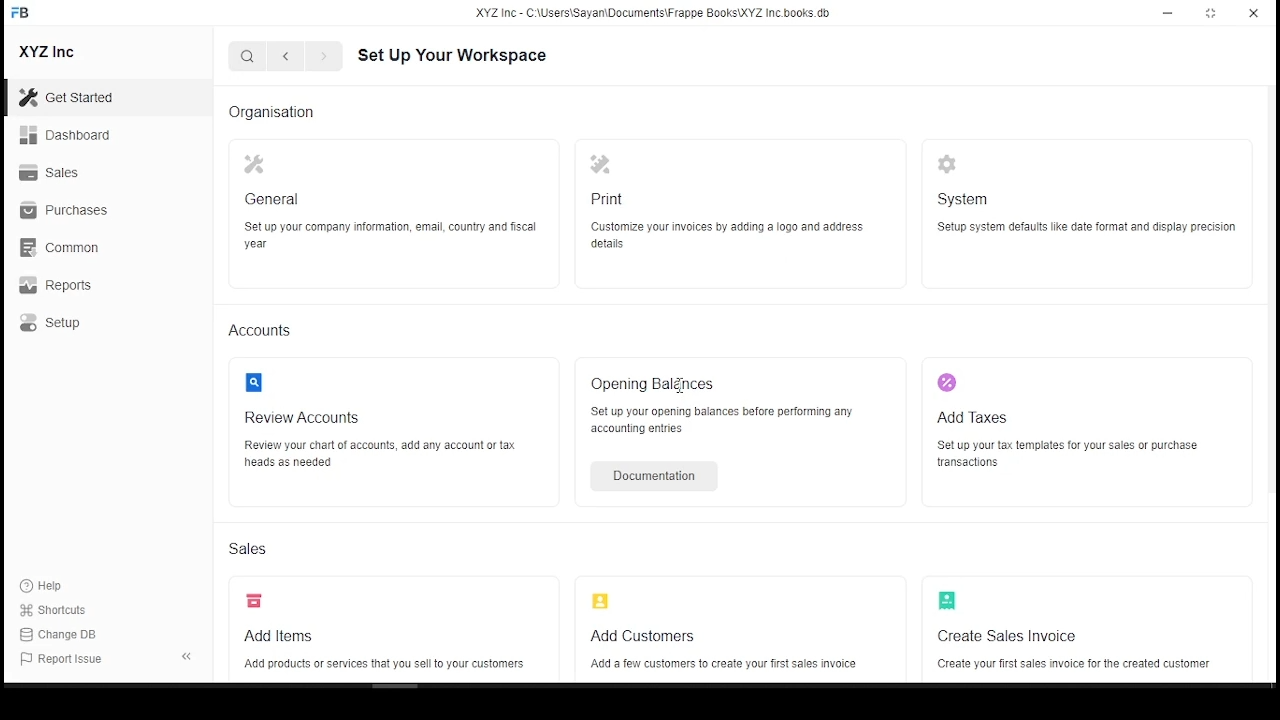 This screenshot has height=720, width=1280. Describe the element at coordinates (1253, 14) in the screenshot. I see `close window` at that location.